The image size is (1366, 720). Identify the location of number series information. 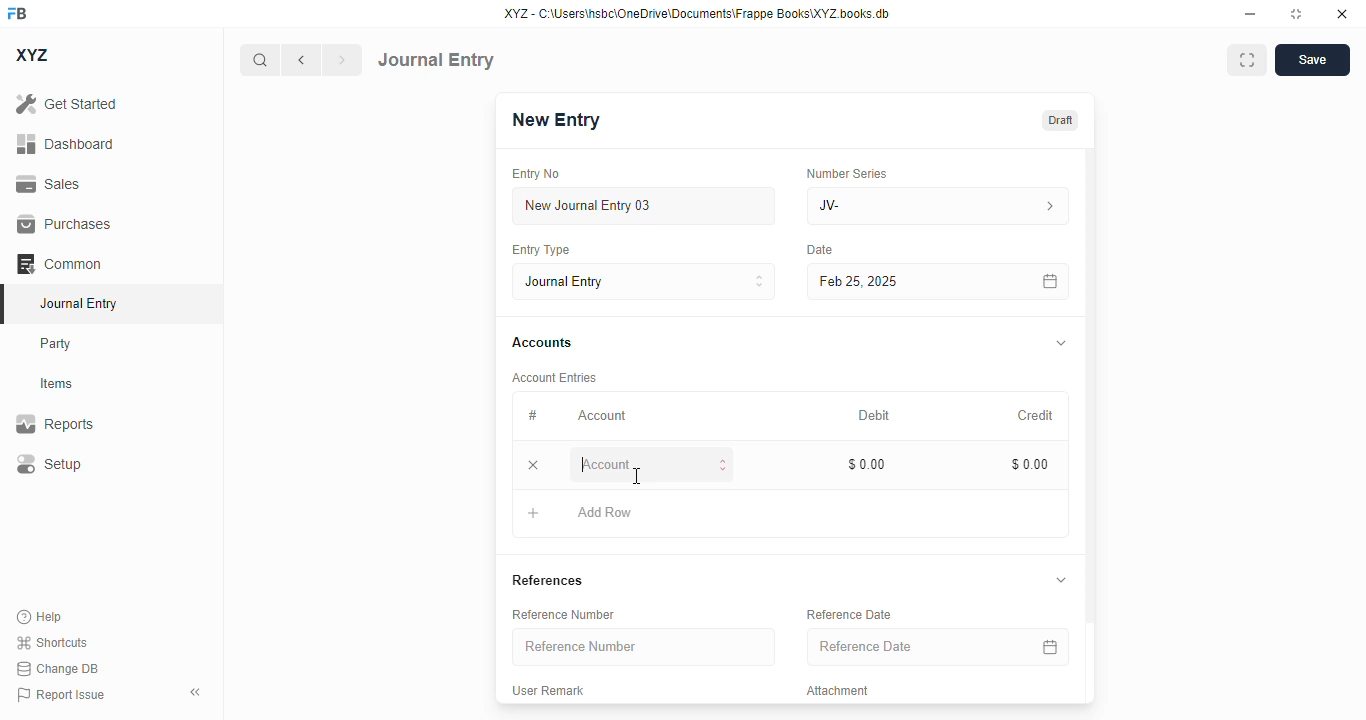
(1048, 207).